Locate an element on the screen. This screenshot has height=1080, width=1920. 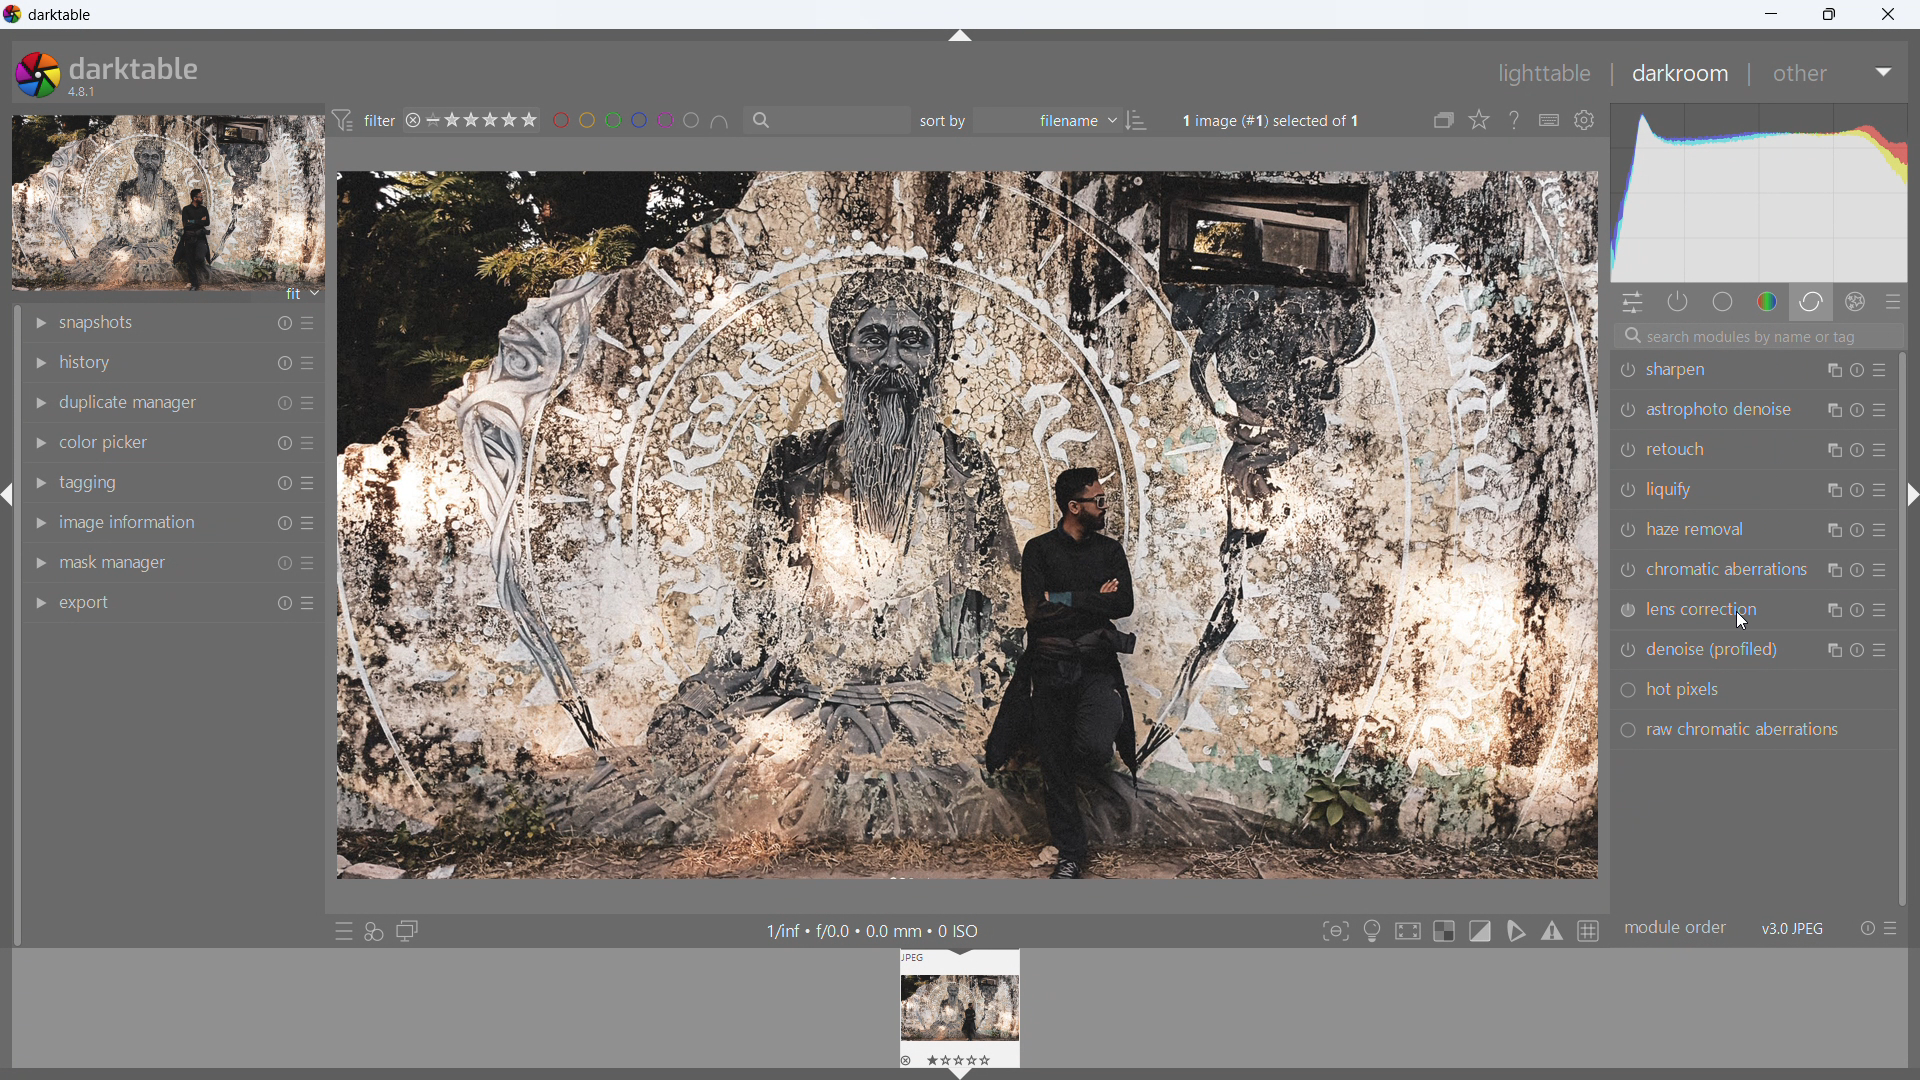
display a second darkroom image window is located at coordinates (411, 931).